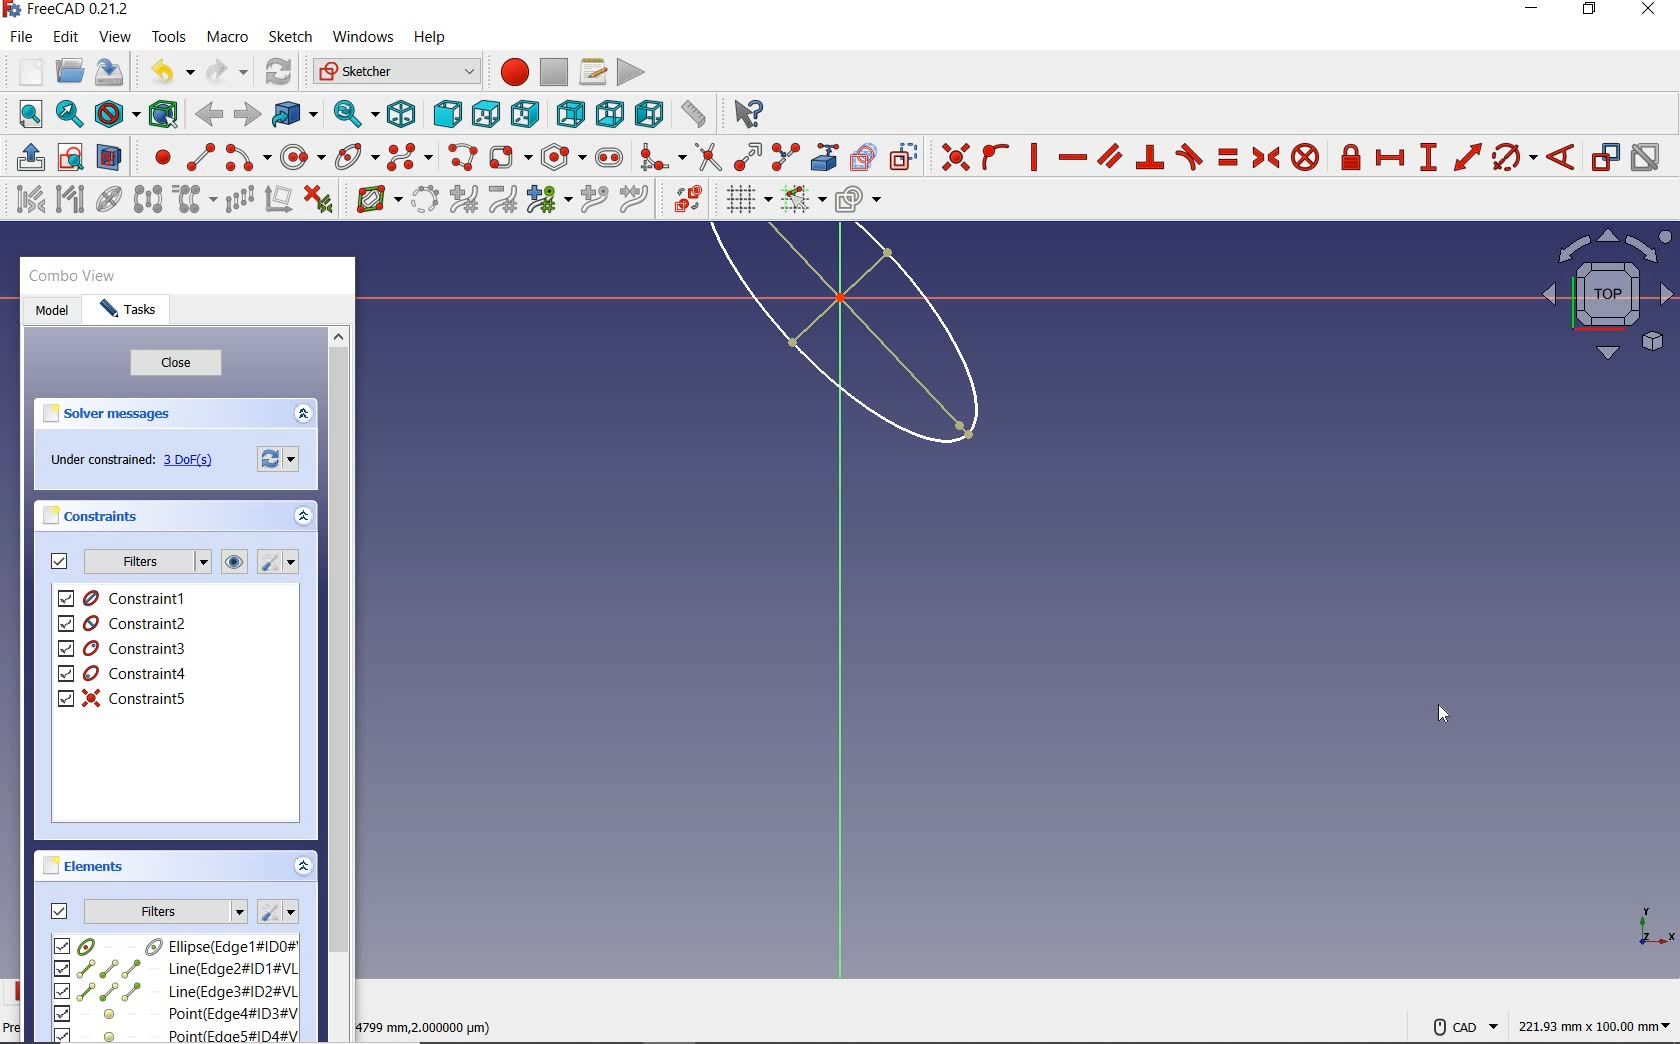  Describe the element at coordinates (650, 113) in the screenshot. I see `left` at that location.